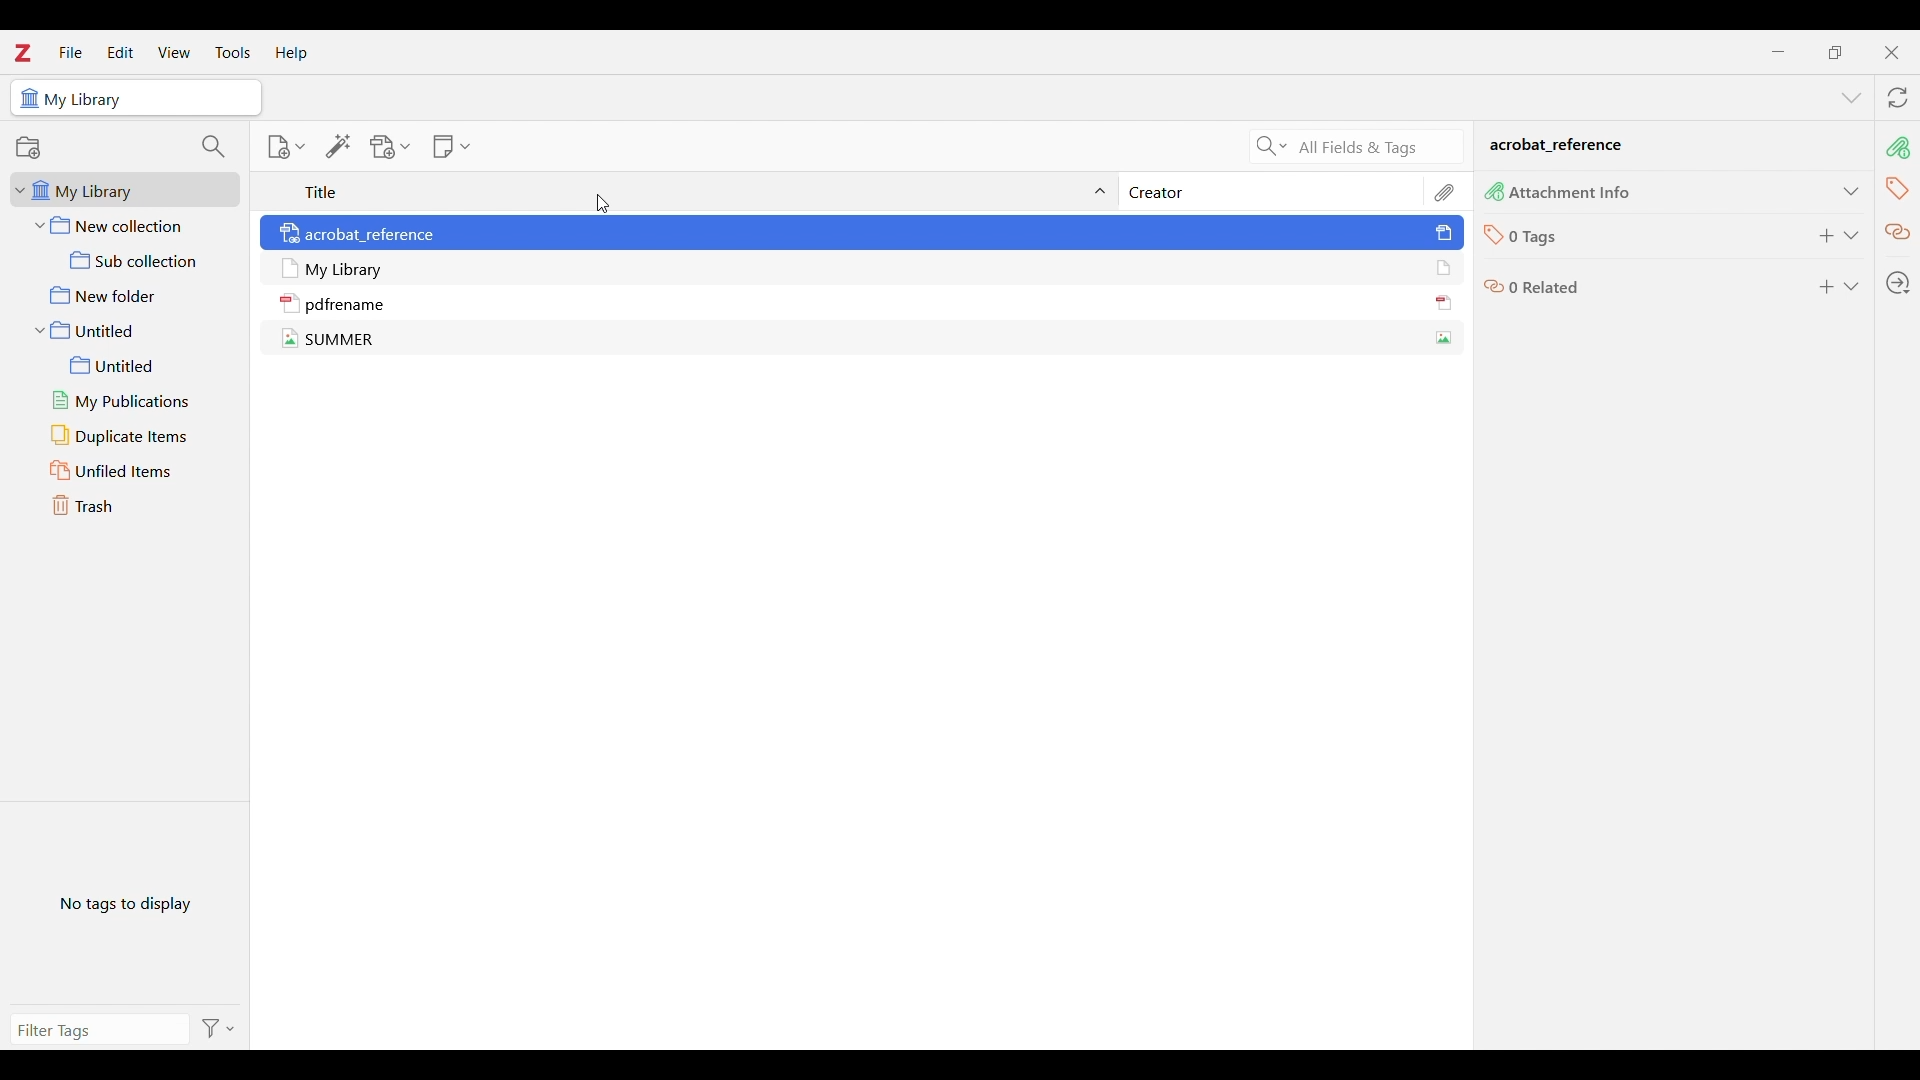 Image resolution: width=1920 pixels, height=1080 pixels. Describe the element at coordinates (290, 268) in the screenshot. I see `icon` at that location.